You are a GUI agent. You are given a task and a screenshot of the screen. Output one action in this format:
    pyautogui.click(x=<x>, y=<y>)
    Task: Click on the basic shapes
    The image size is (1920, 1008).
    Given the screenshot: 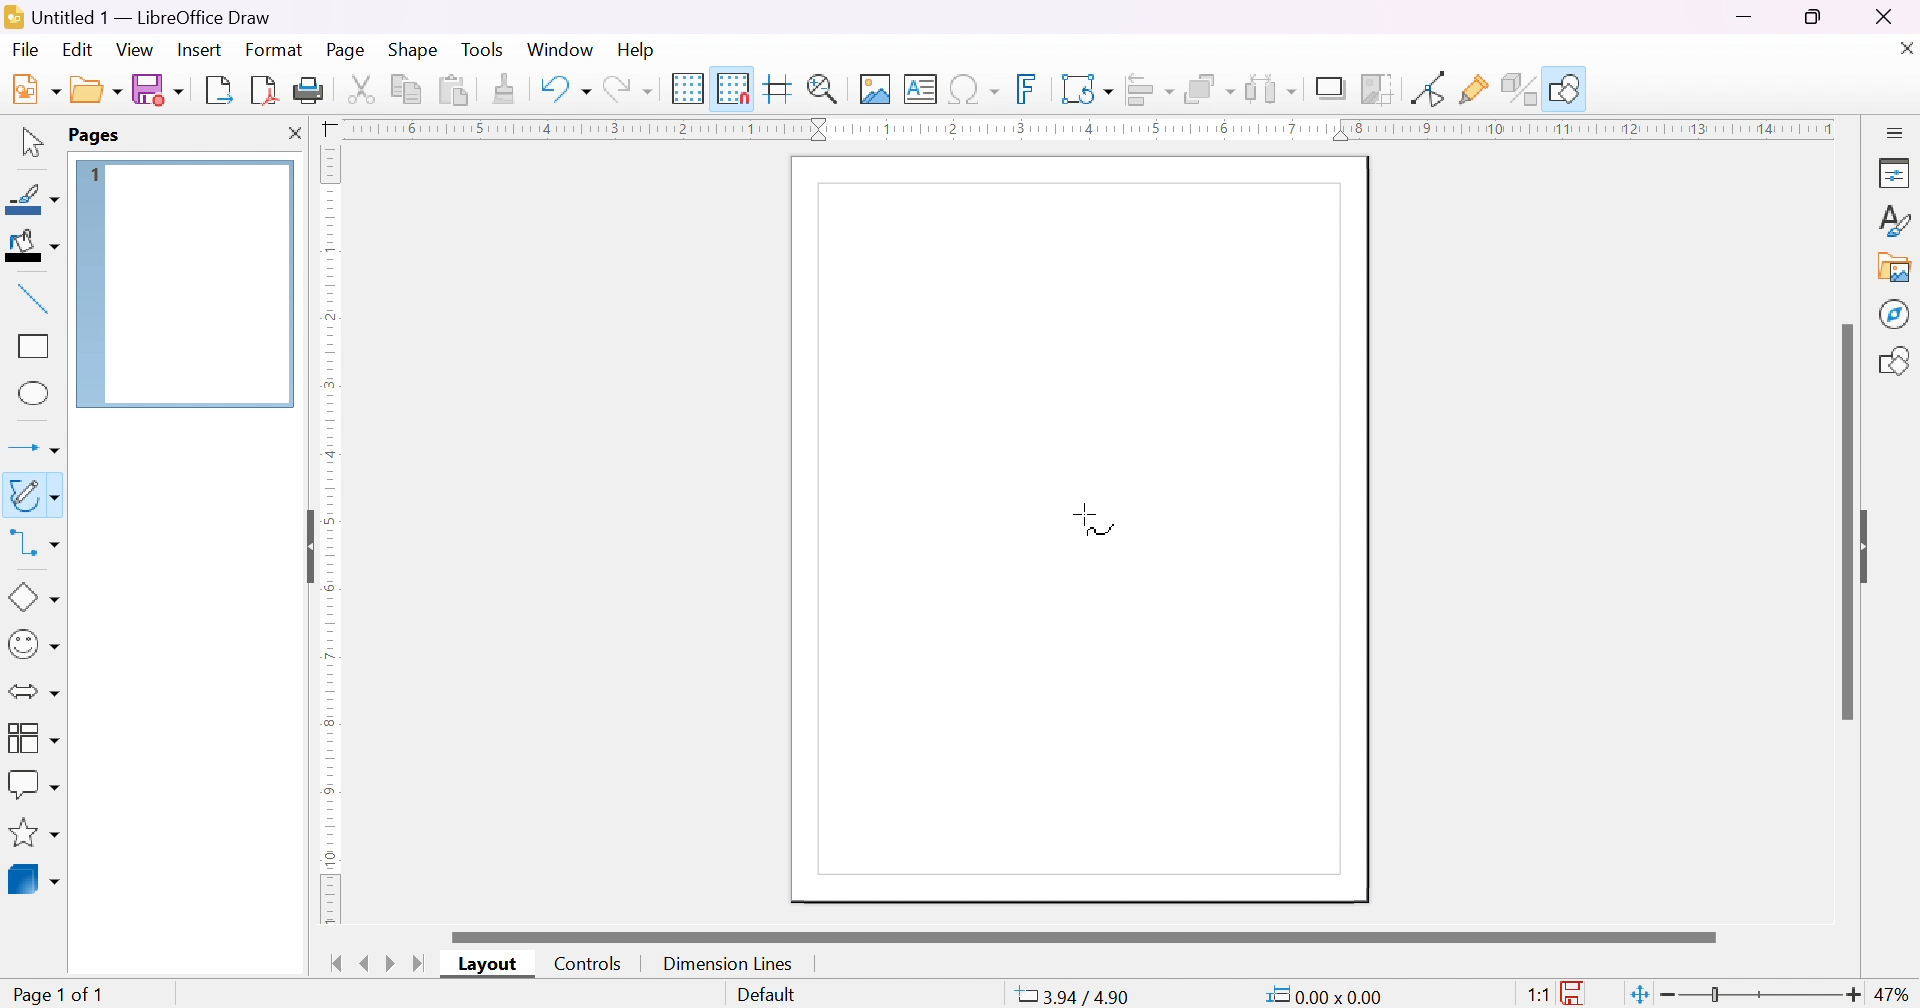 What is the action you would take?
    pyautogui.click(x=34, y=598)
    